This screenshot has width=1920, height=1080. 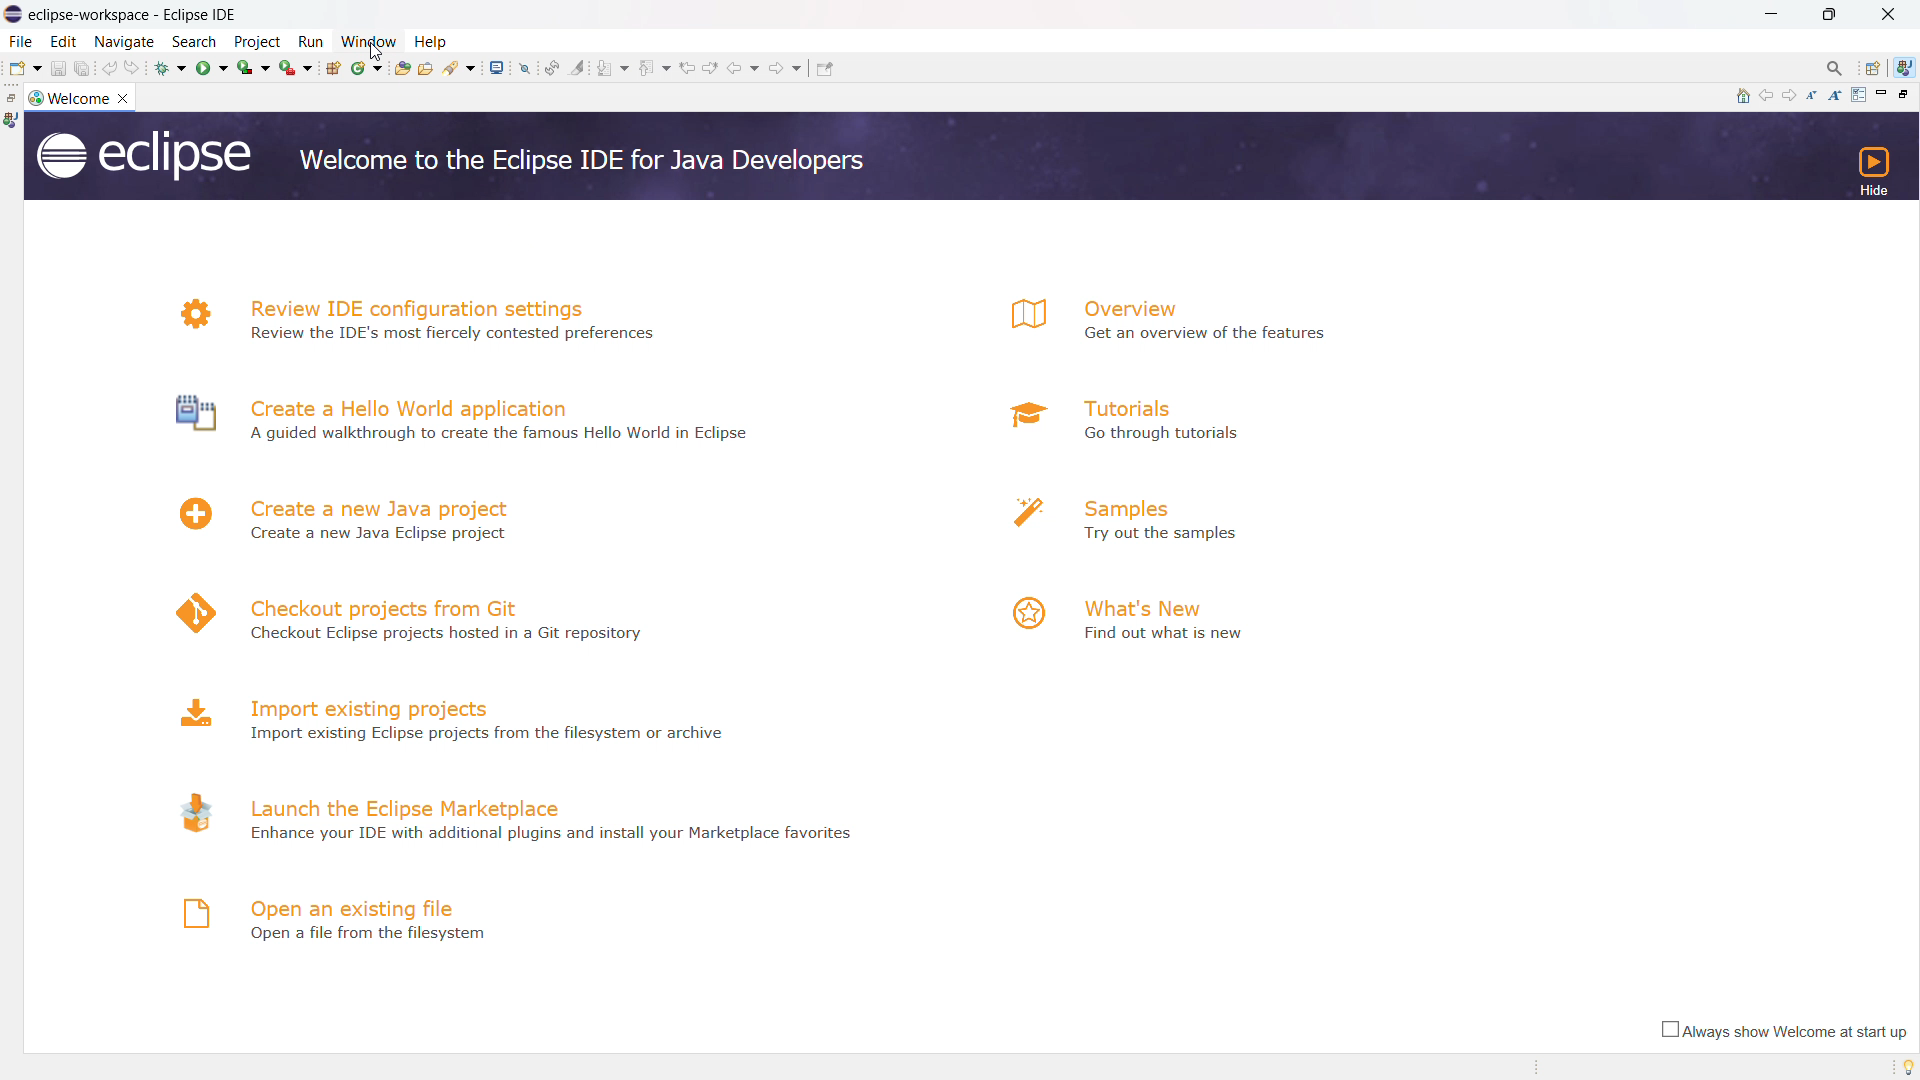 What do you see at coordinates (1024, 613) in the screenshot?
I see `logo` at bounding box center [1024, 613].